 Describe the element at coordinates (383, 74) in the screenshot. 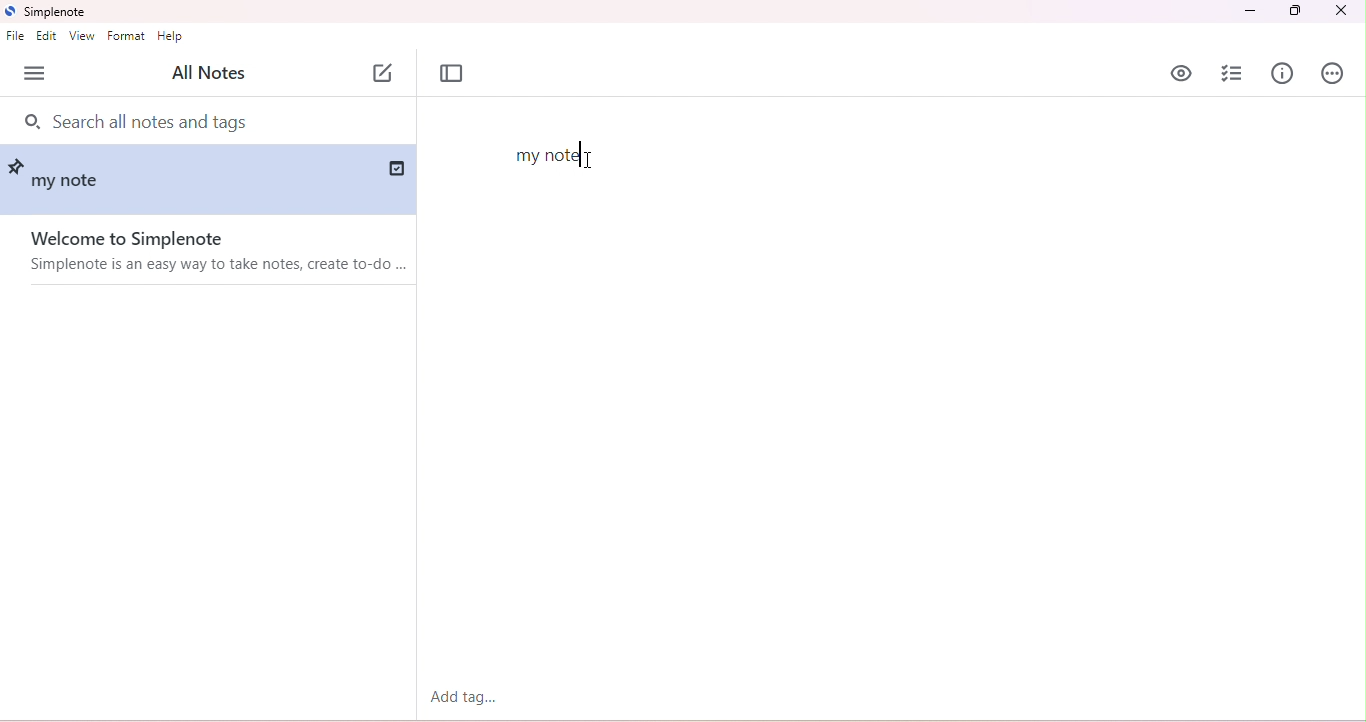

I see `add note` at that location.